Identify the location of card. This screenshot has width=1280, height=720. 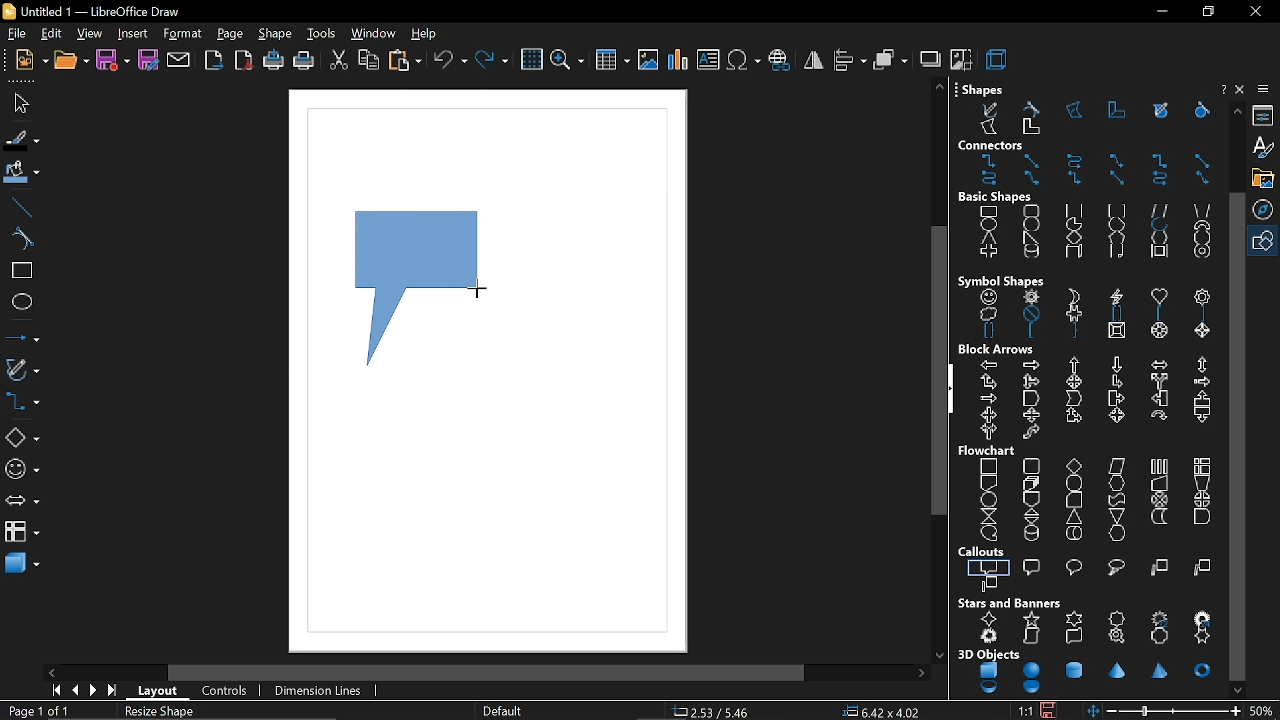
(1071, 500).